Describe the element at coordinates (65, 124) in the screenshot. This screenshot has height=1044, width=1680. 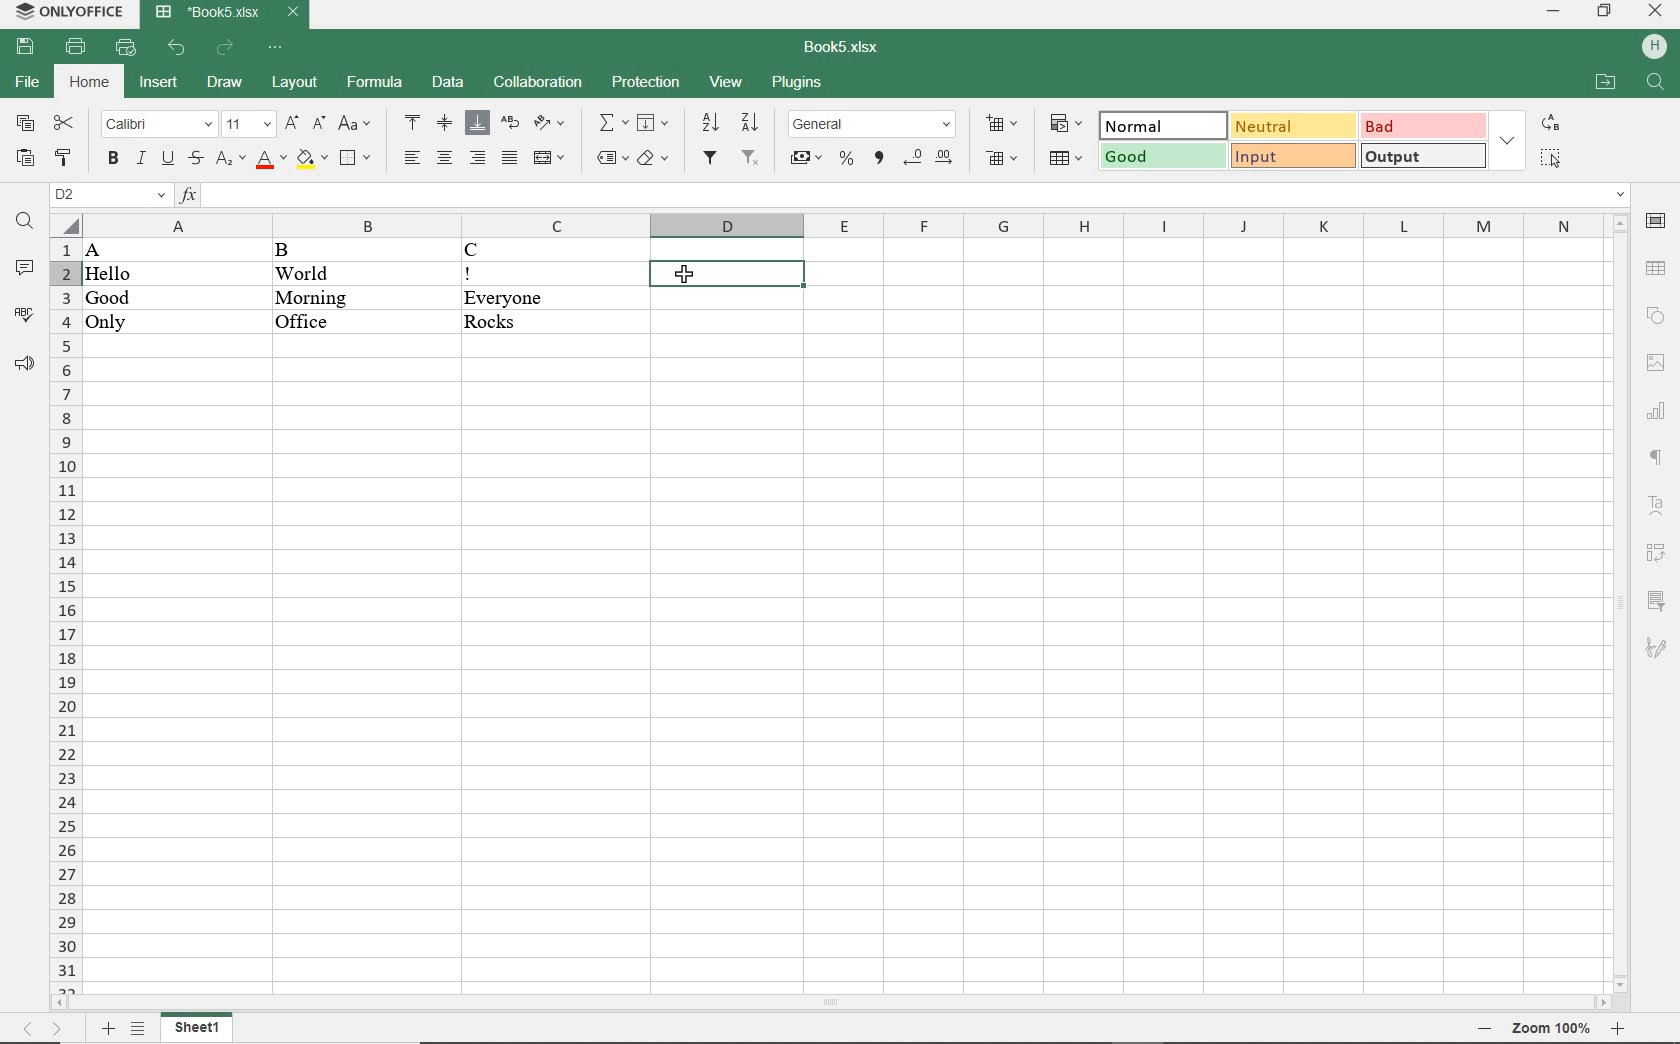
I see `CUT` at that location.